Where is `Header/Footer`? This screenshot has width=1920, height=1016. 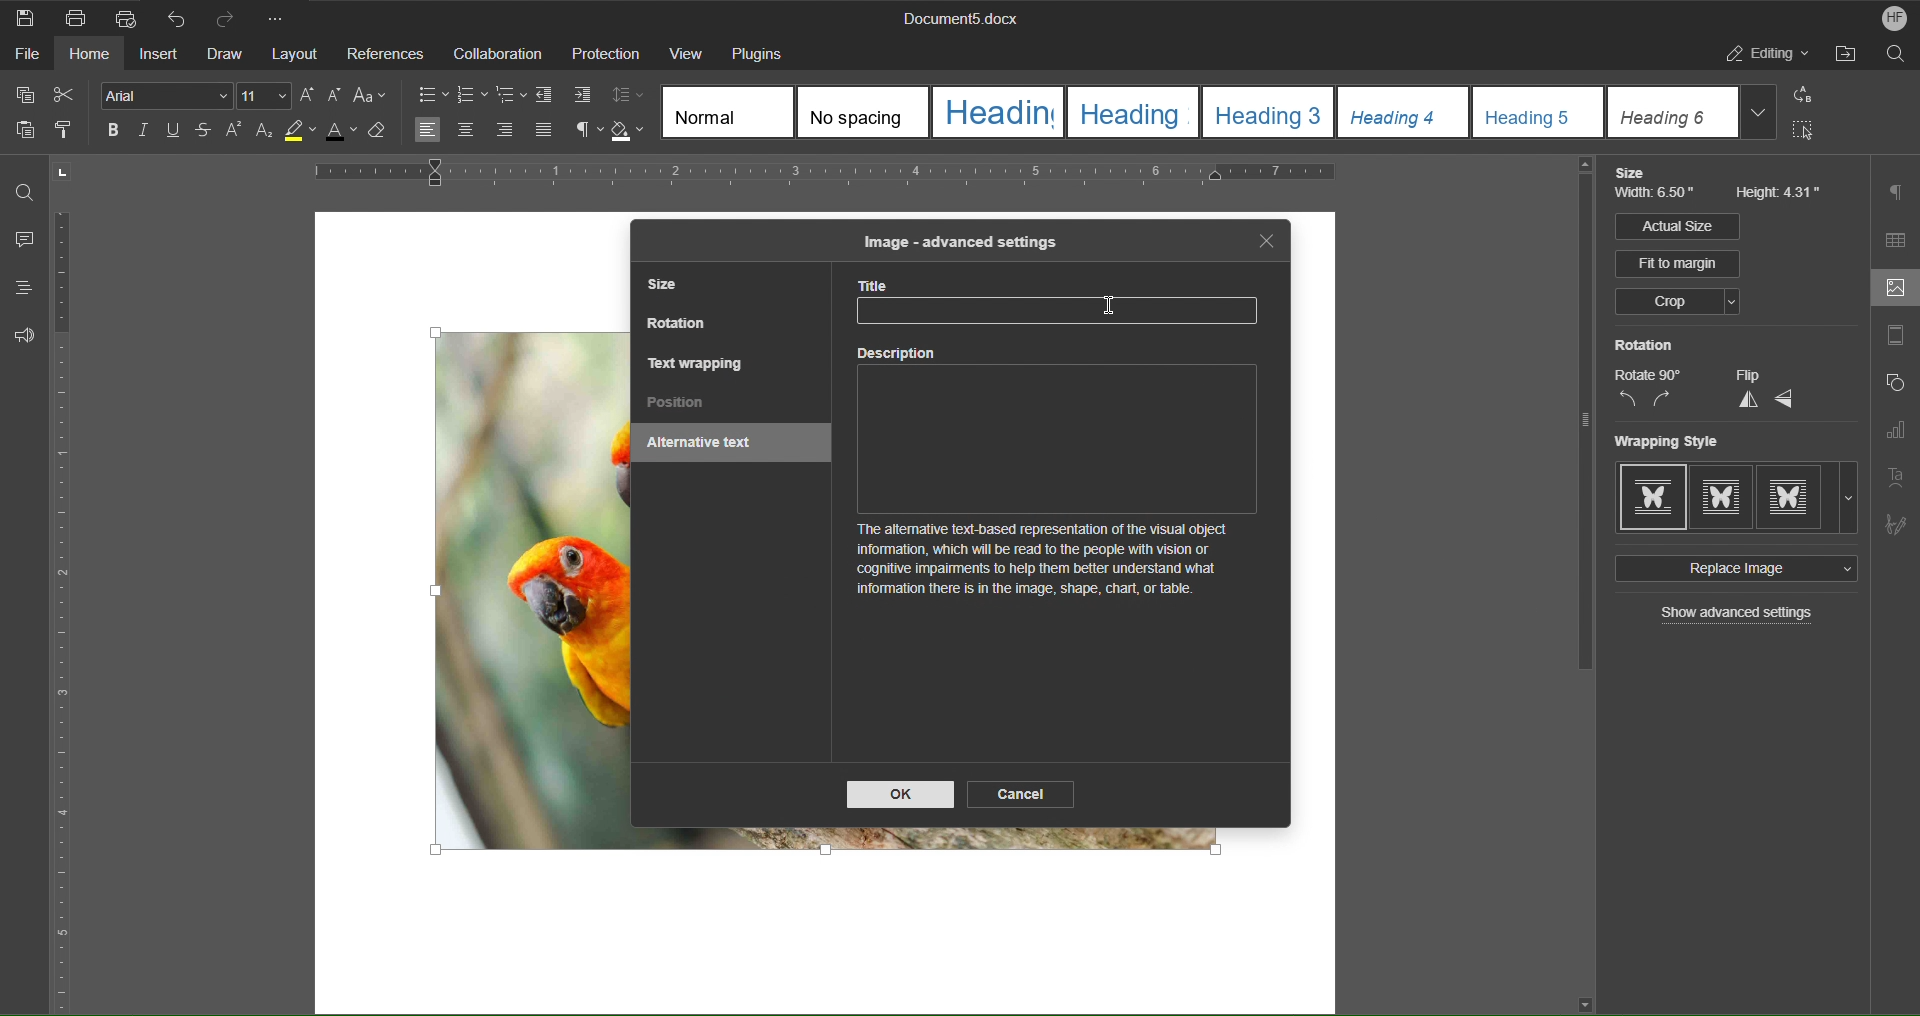
Header/Footer is located at coordinates (1895, 339).